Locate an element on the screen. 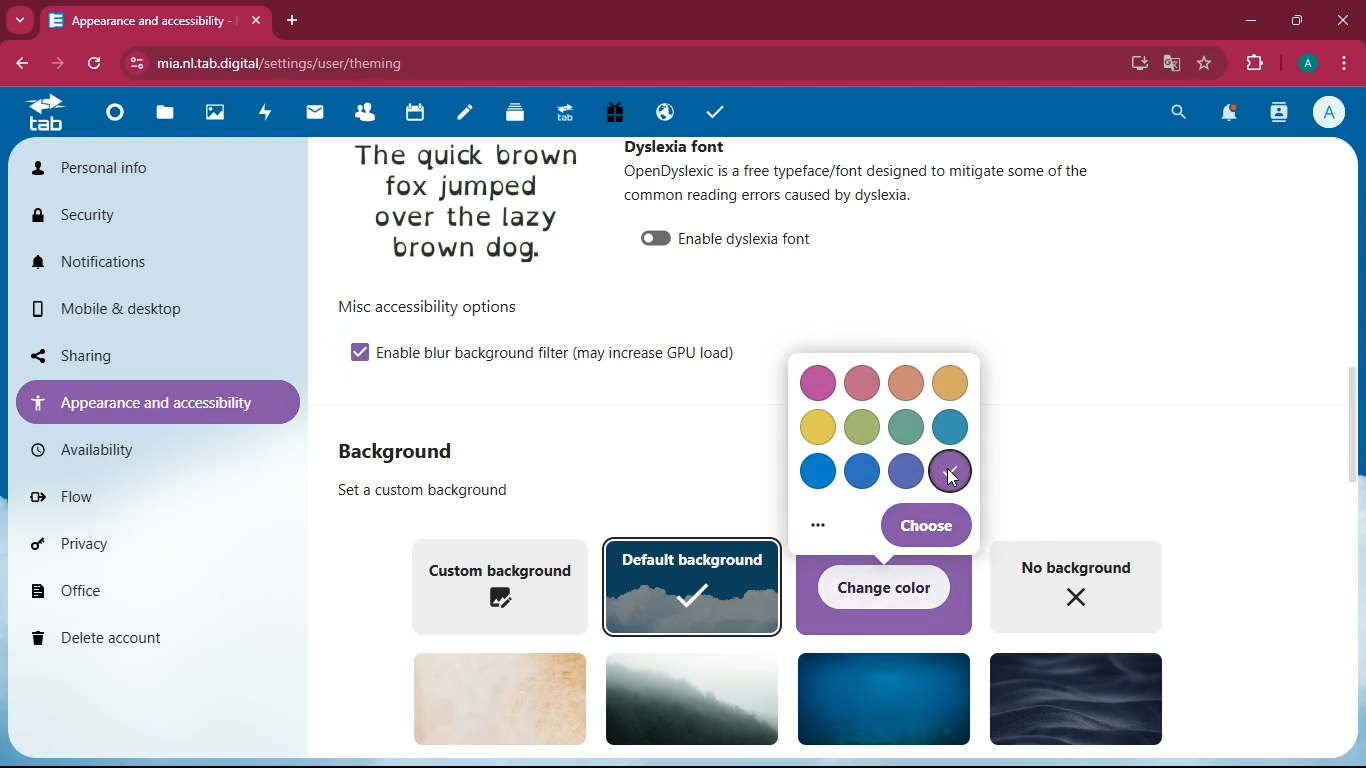 The image size is (1366, 768). mail is located at coordinates (310, 113).